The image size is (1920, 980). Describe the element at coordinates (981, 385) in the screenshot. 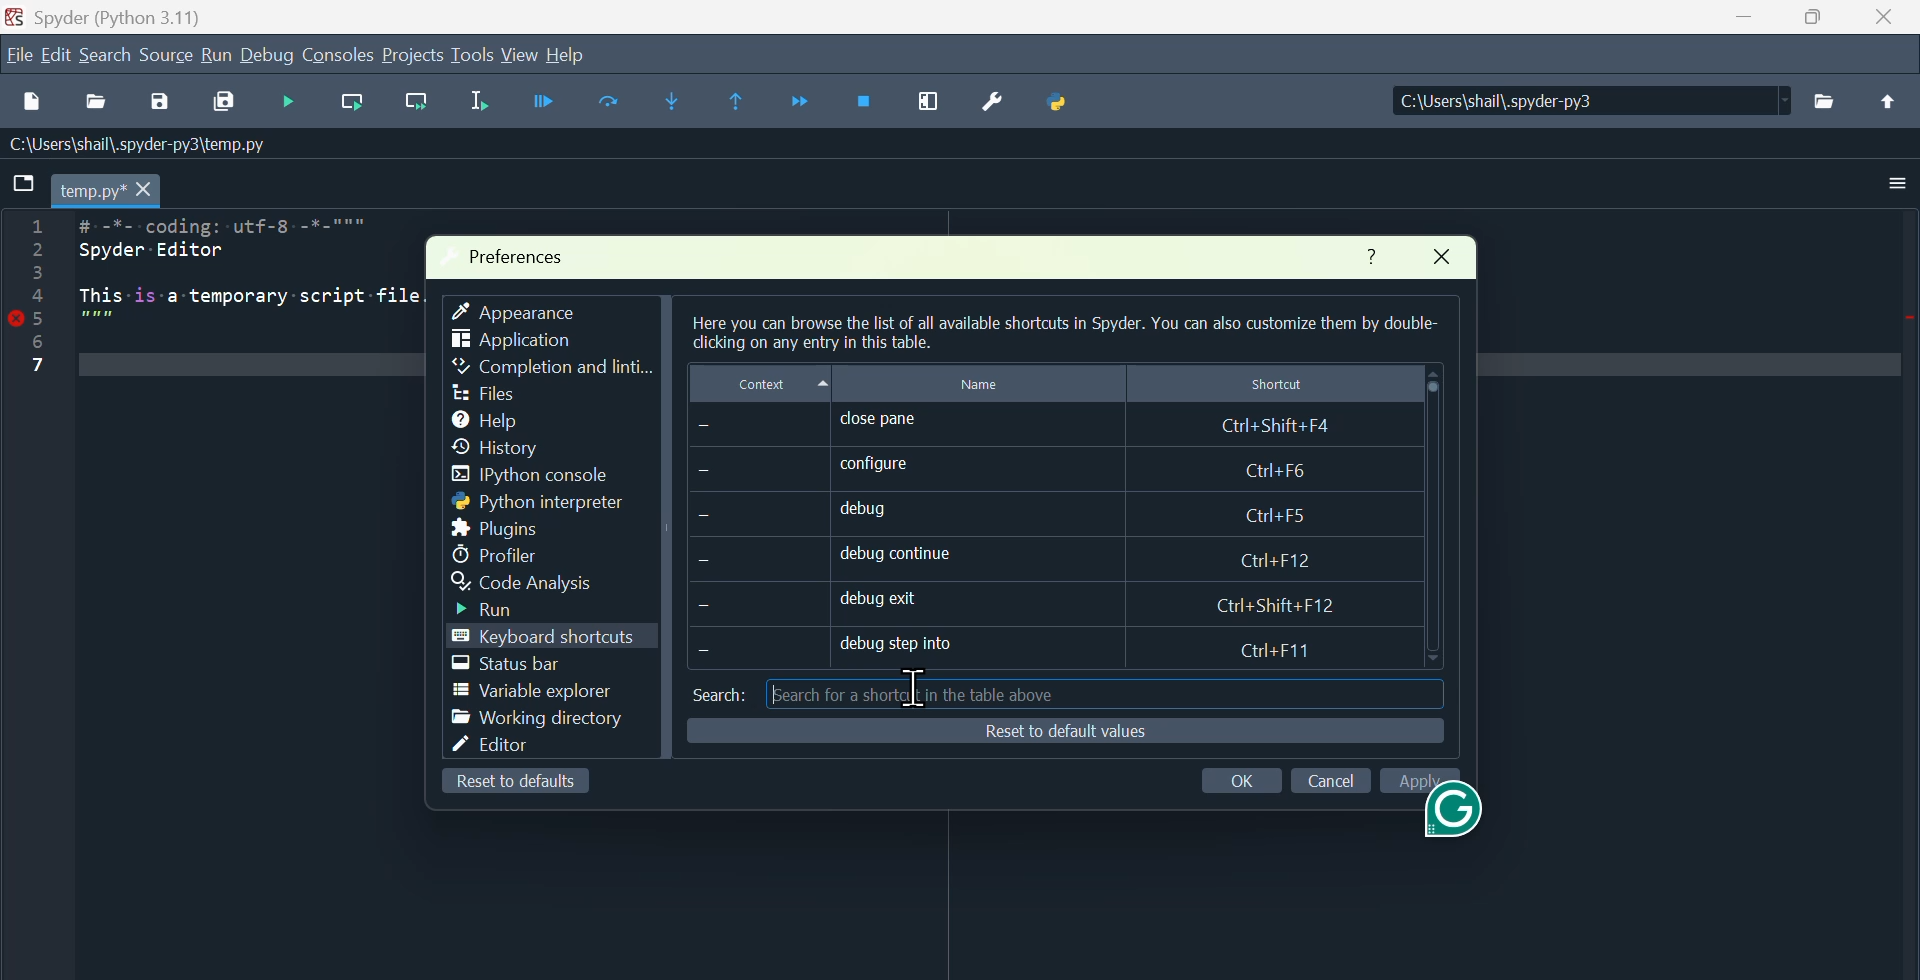

I see `Name` at that location.